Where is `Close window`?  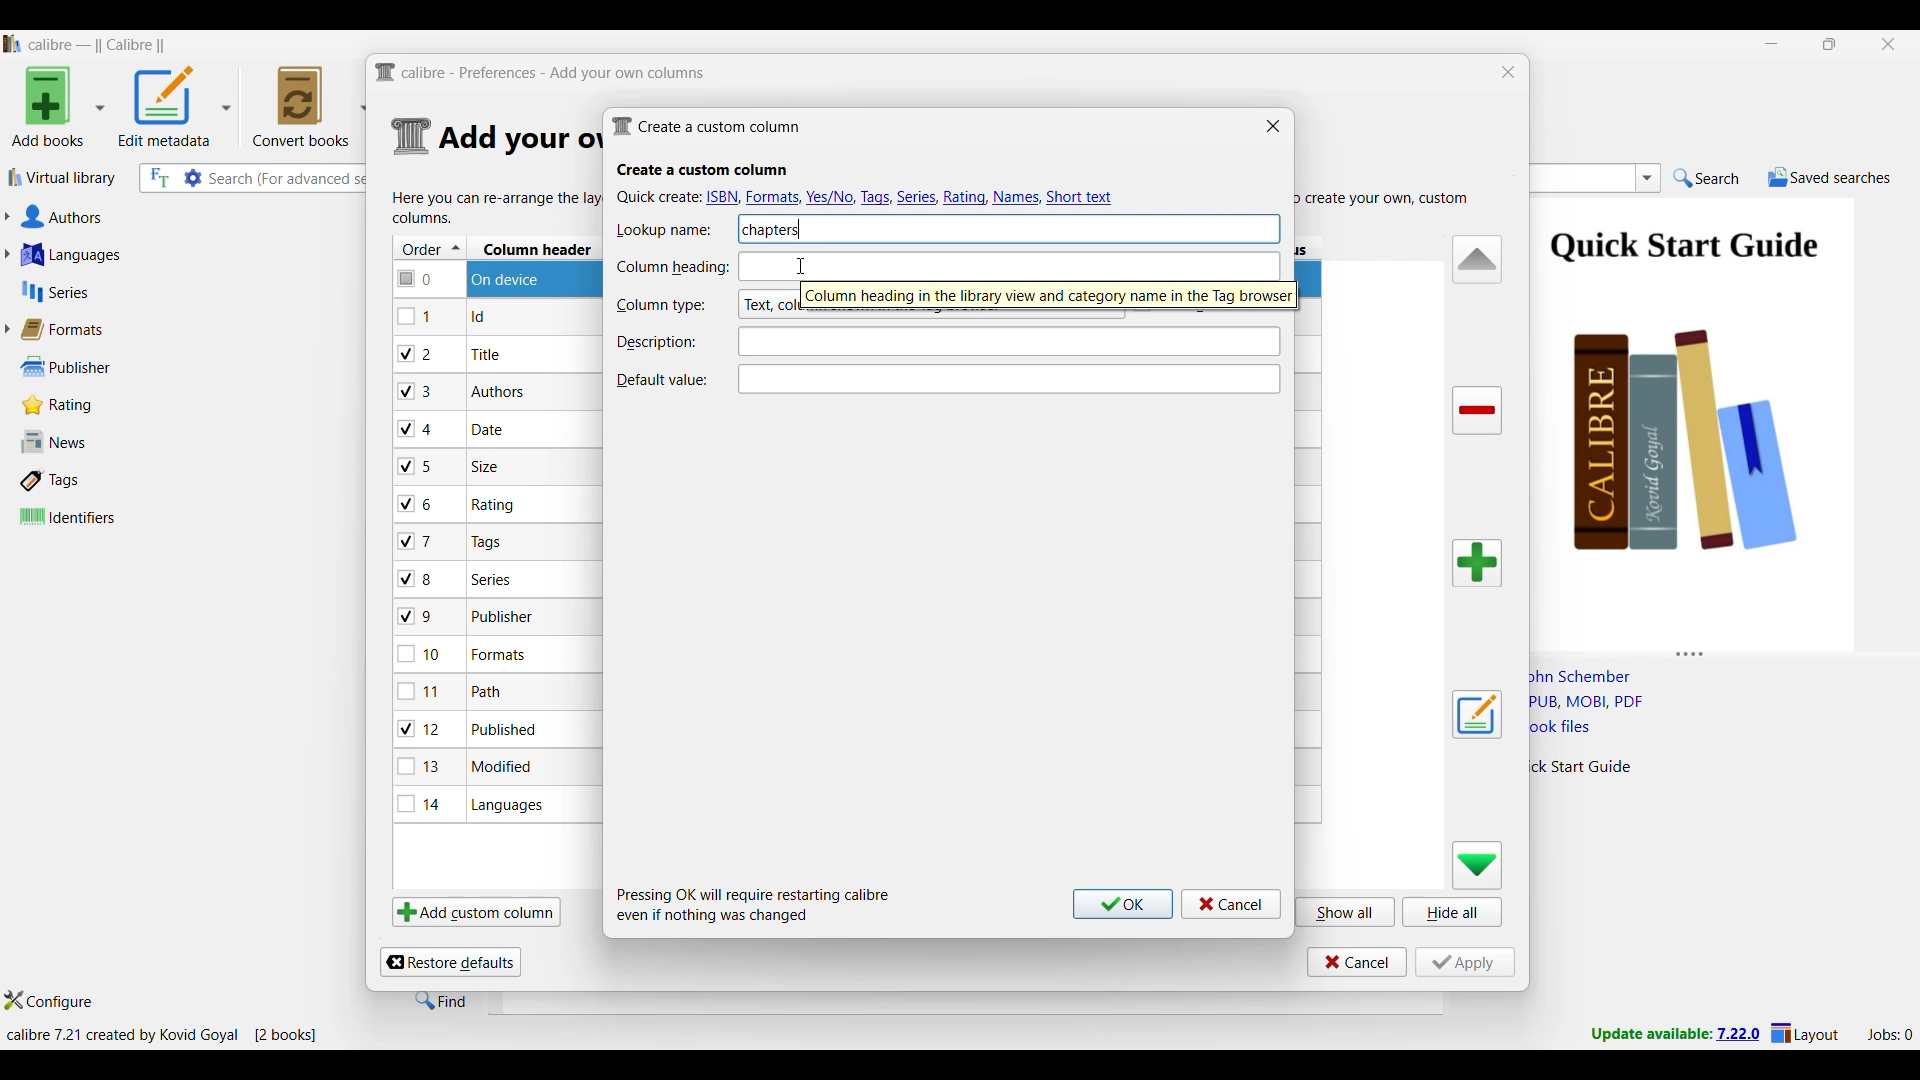 Close window is located at coordinates (1509, 72).